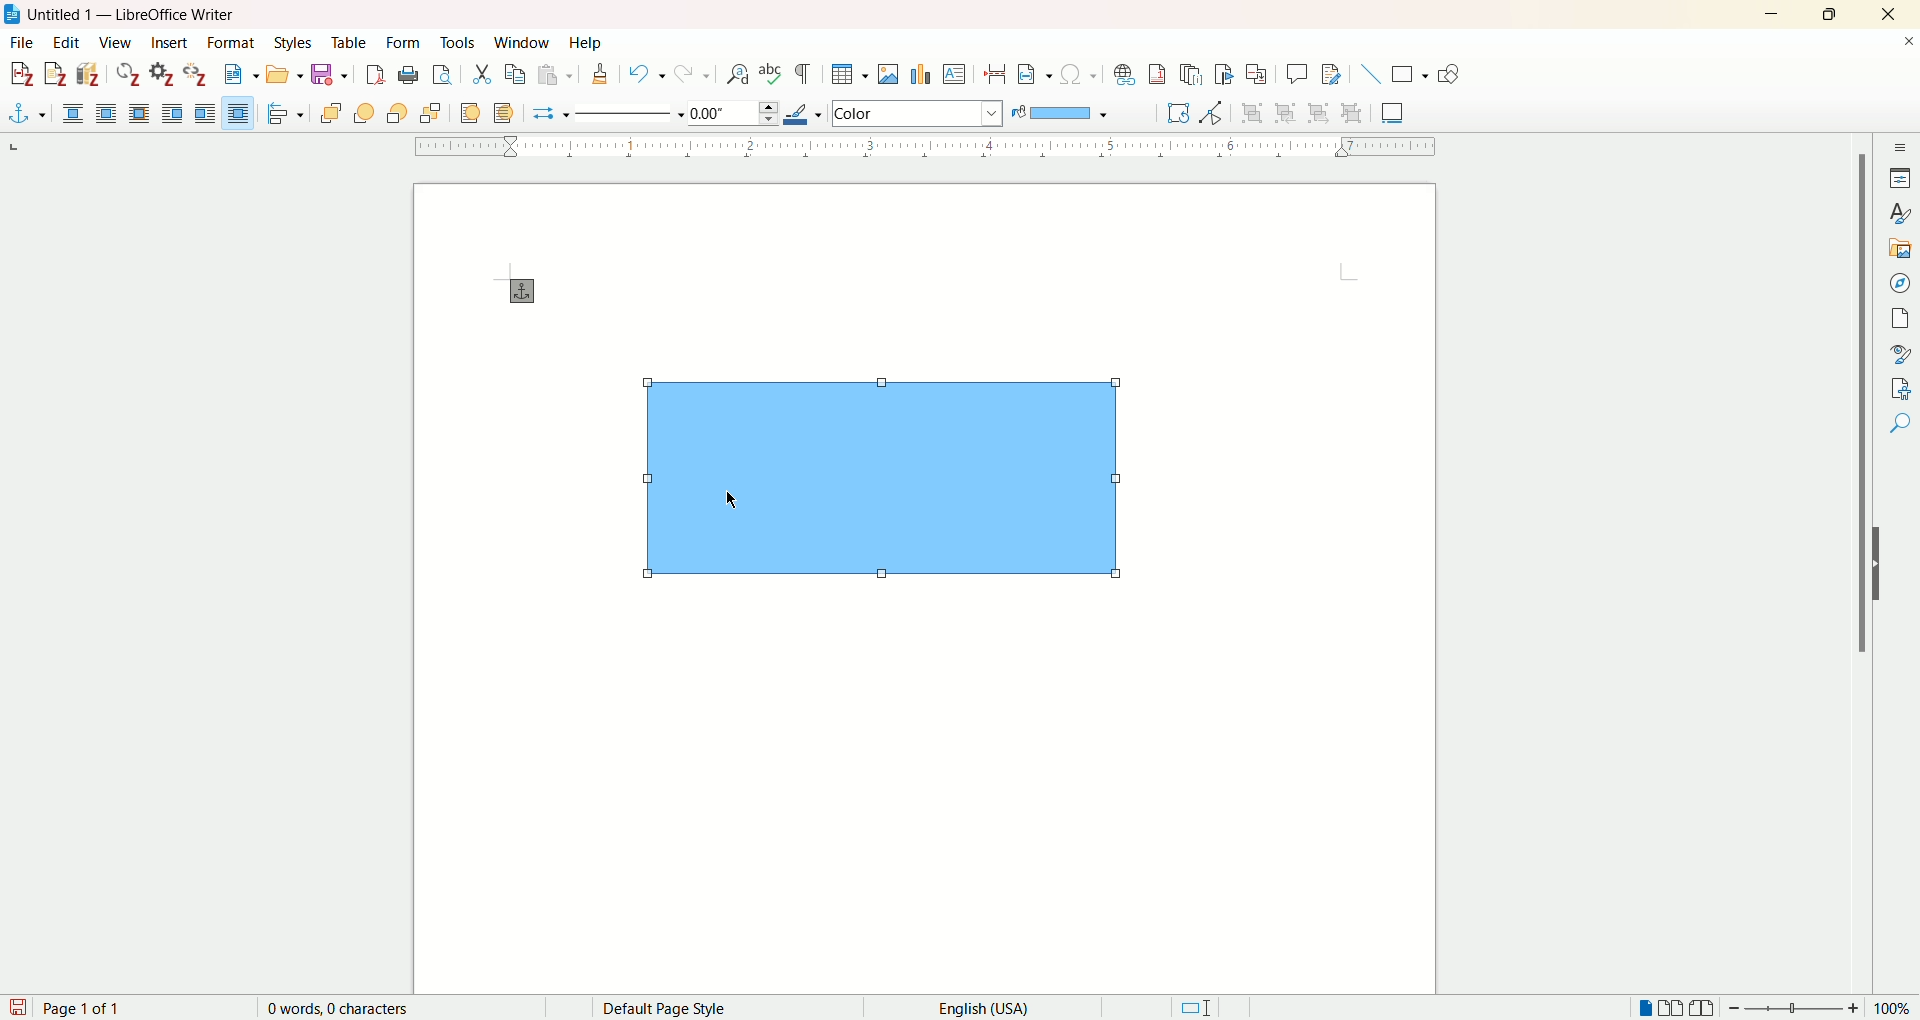  What do you see at coordinates (1645, 1006) in the screenshot?
I see `single page view` at bounding box center [1645, 1006].